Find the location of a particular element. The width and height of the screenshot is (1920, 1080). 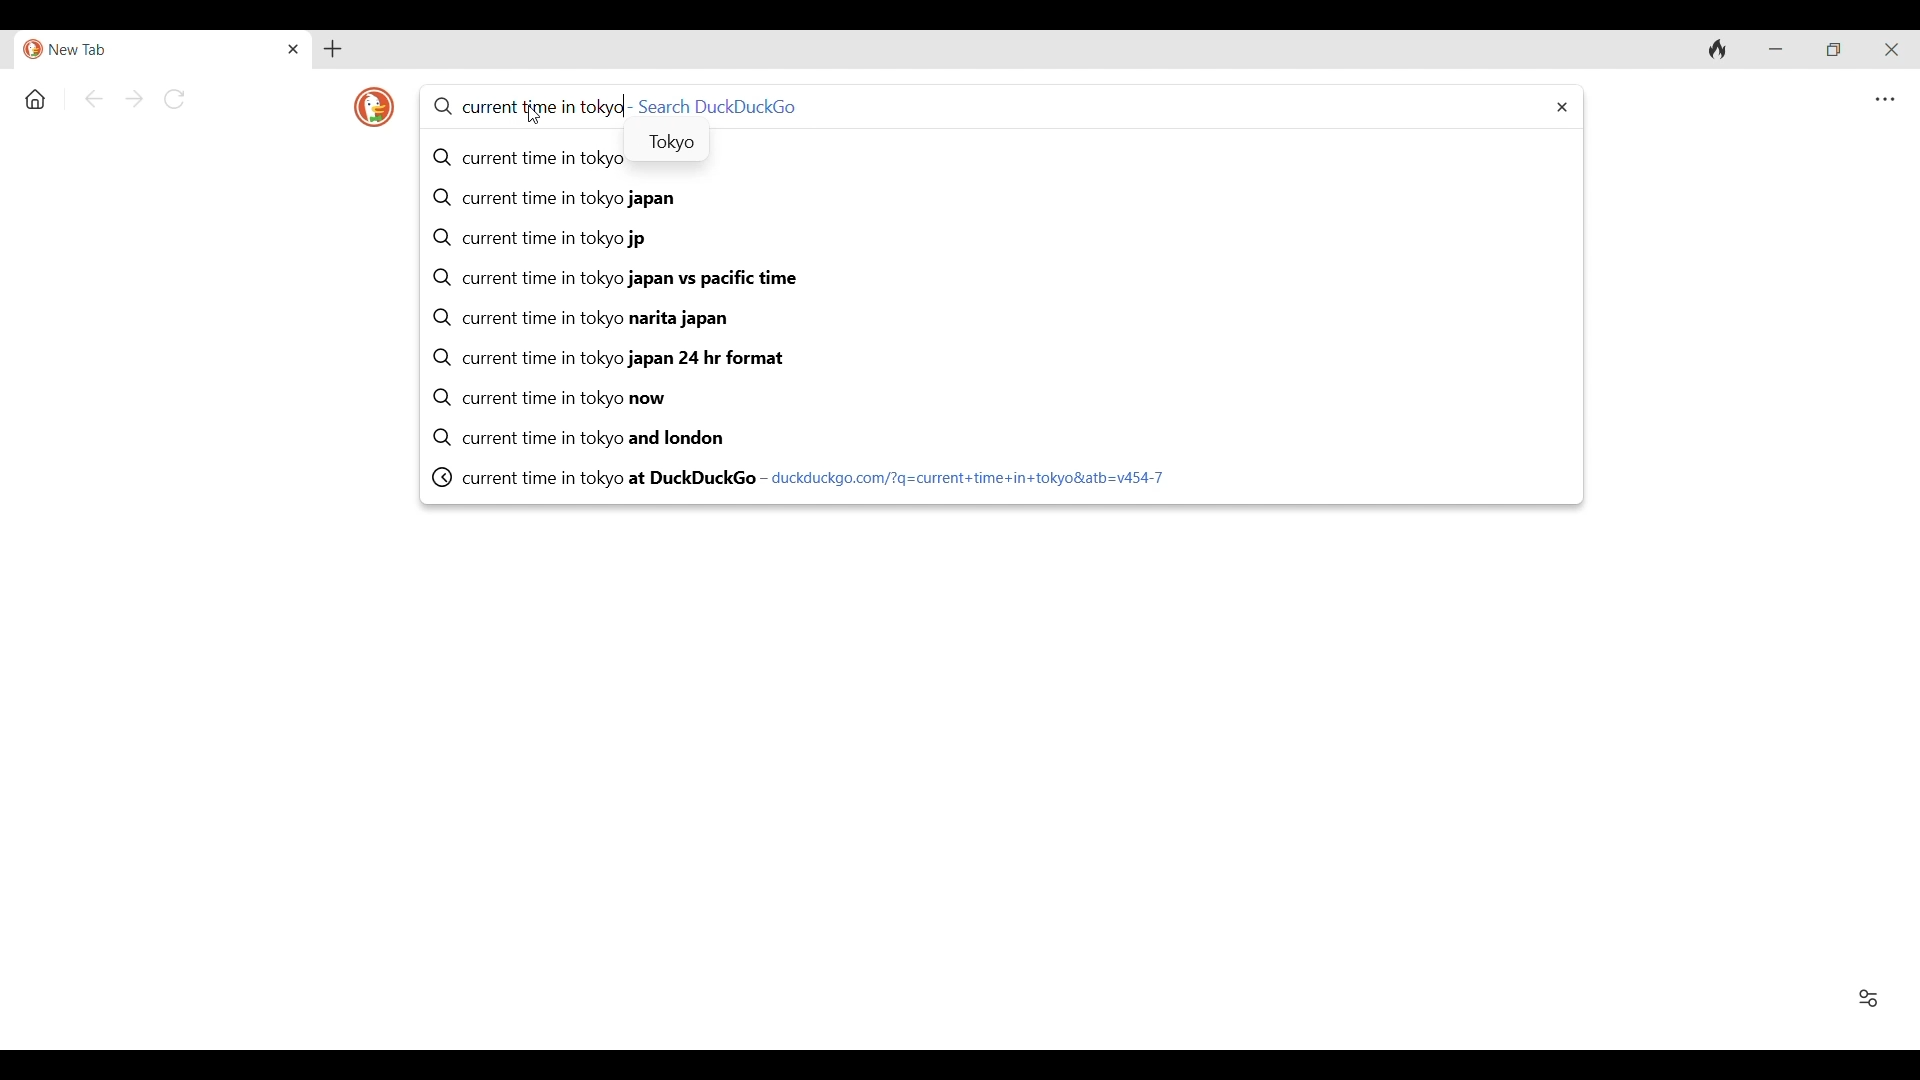

Delete typed search is located at coordinates (1562, 108).